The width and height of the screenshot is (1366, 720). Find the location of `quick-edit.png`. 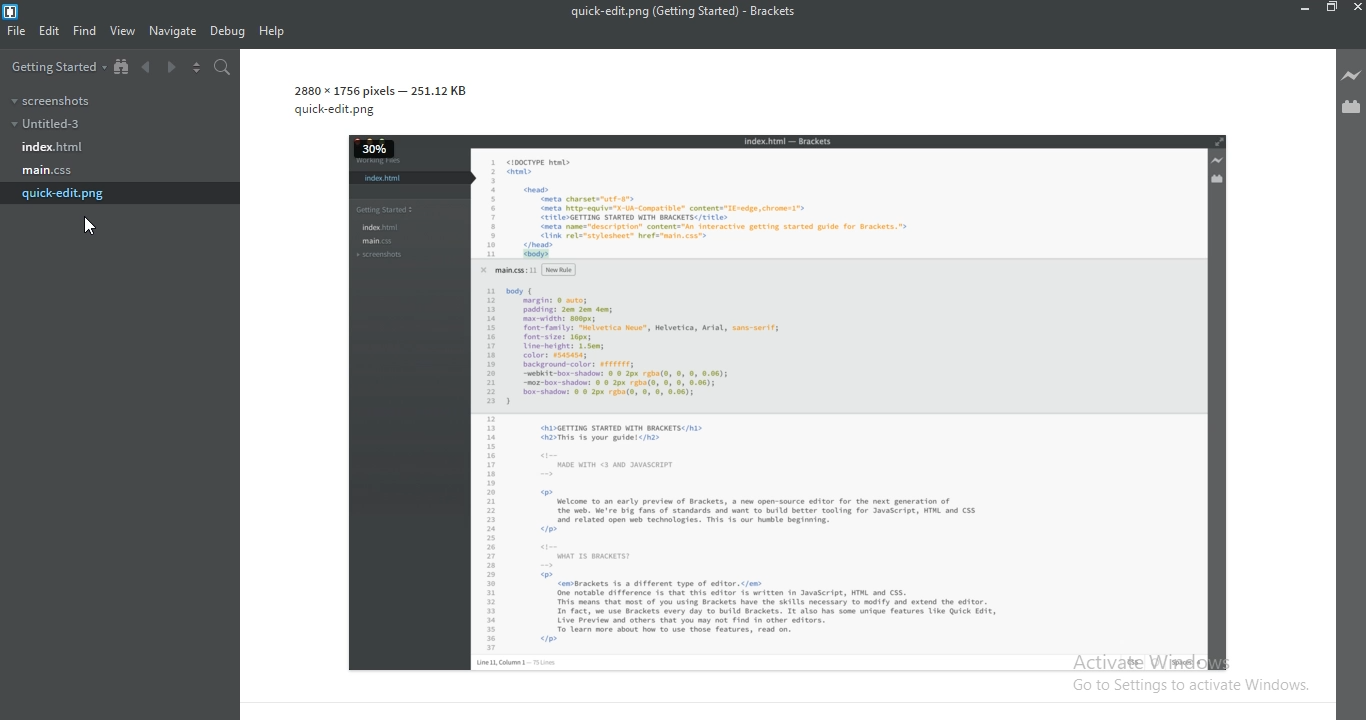

quick-edit.png is located at coordinates (65, 193).